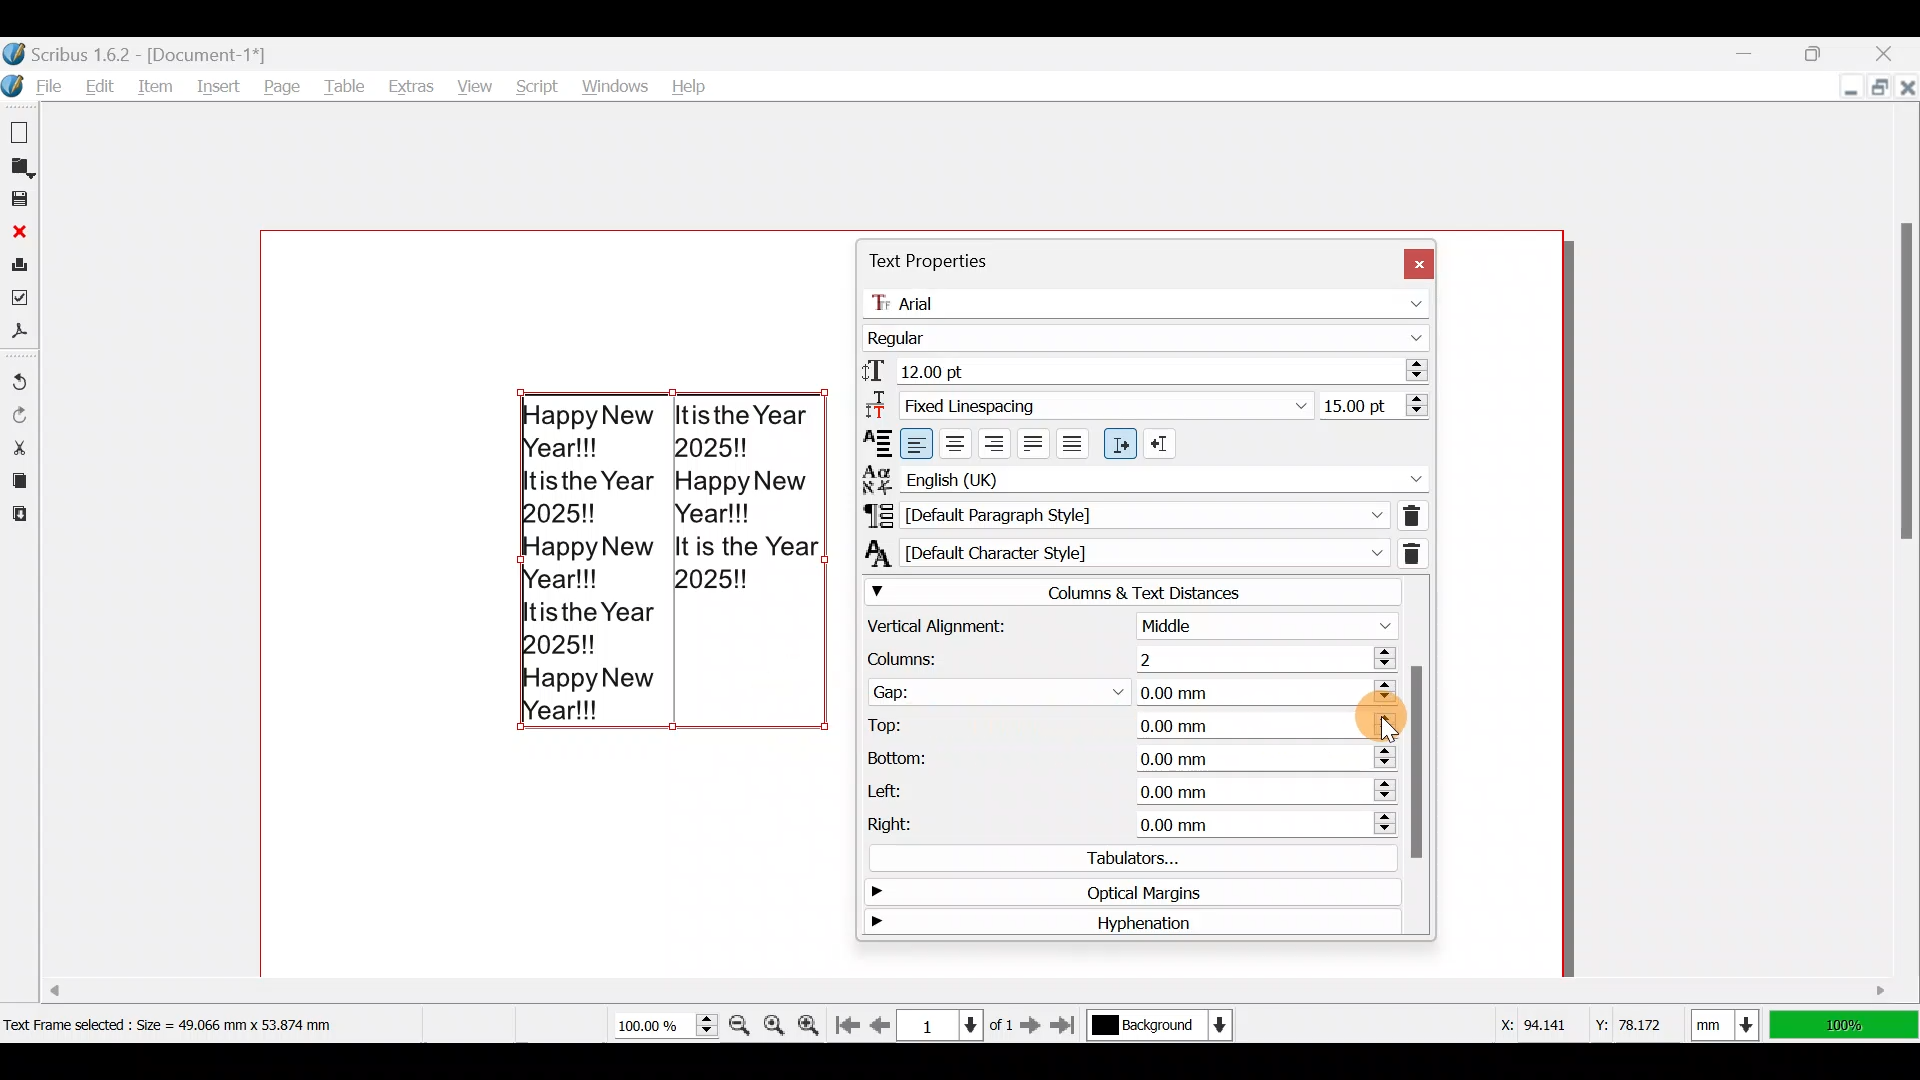  What do you see at coordinates (101, 86) in the screenshot?
I see `Edit` at bounding box center [101, 86].